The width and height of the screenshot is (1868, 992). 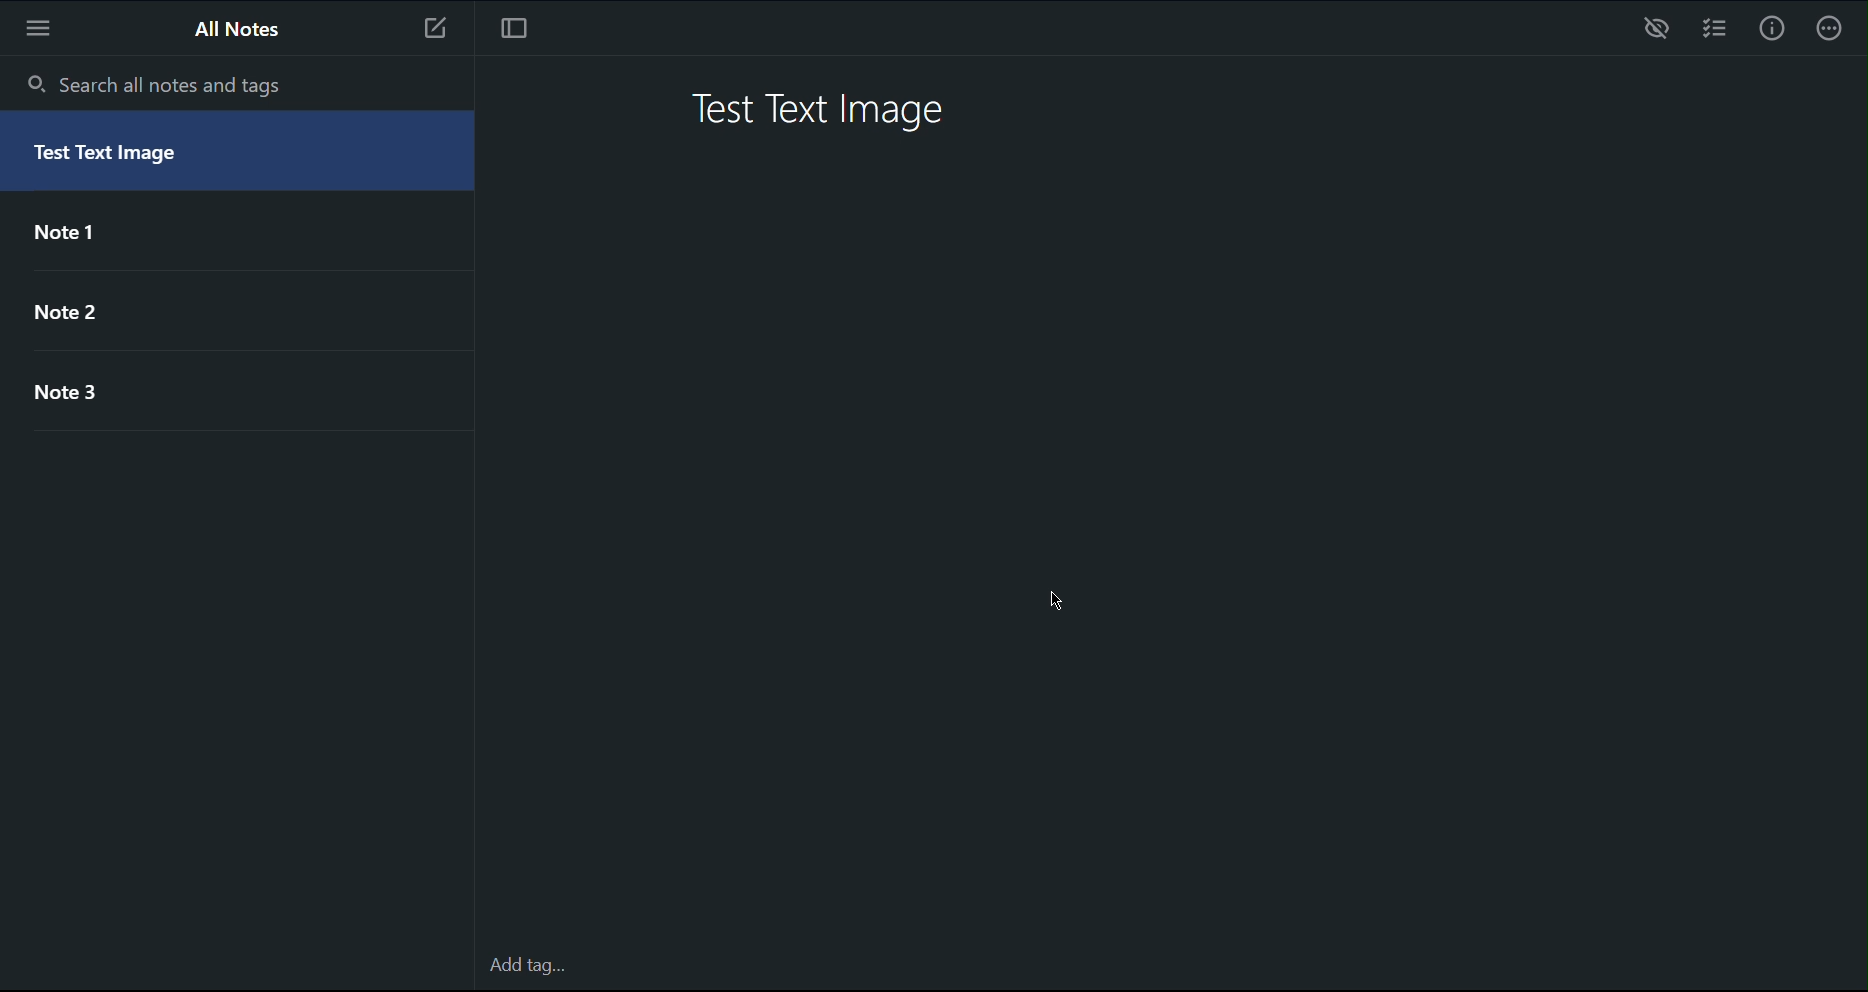 What do you see at coordinates (1062, 604) in the screenshot?
I see `Cursor` at bounding box center [1062, 604].